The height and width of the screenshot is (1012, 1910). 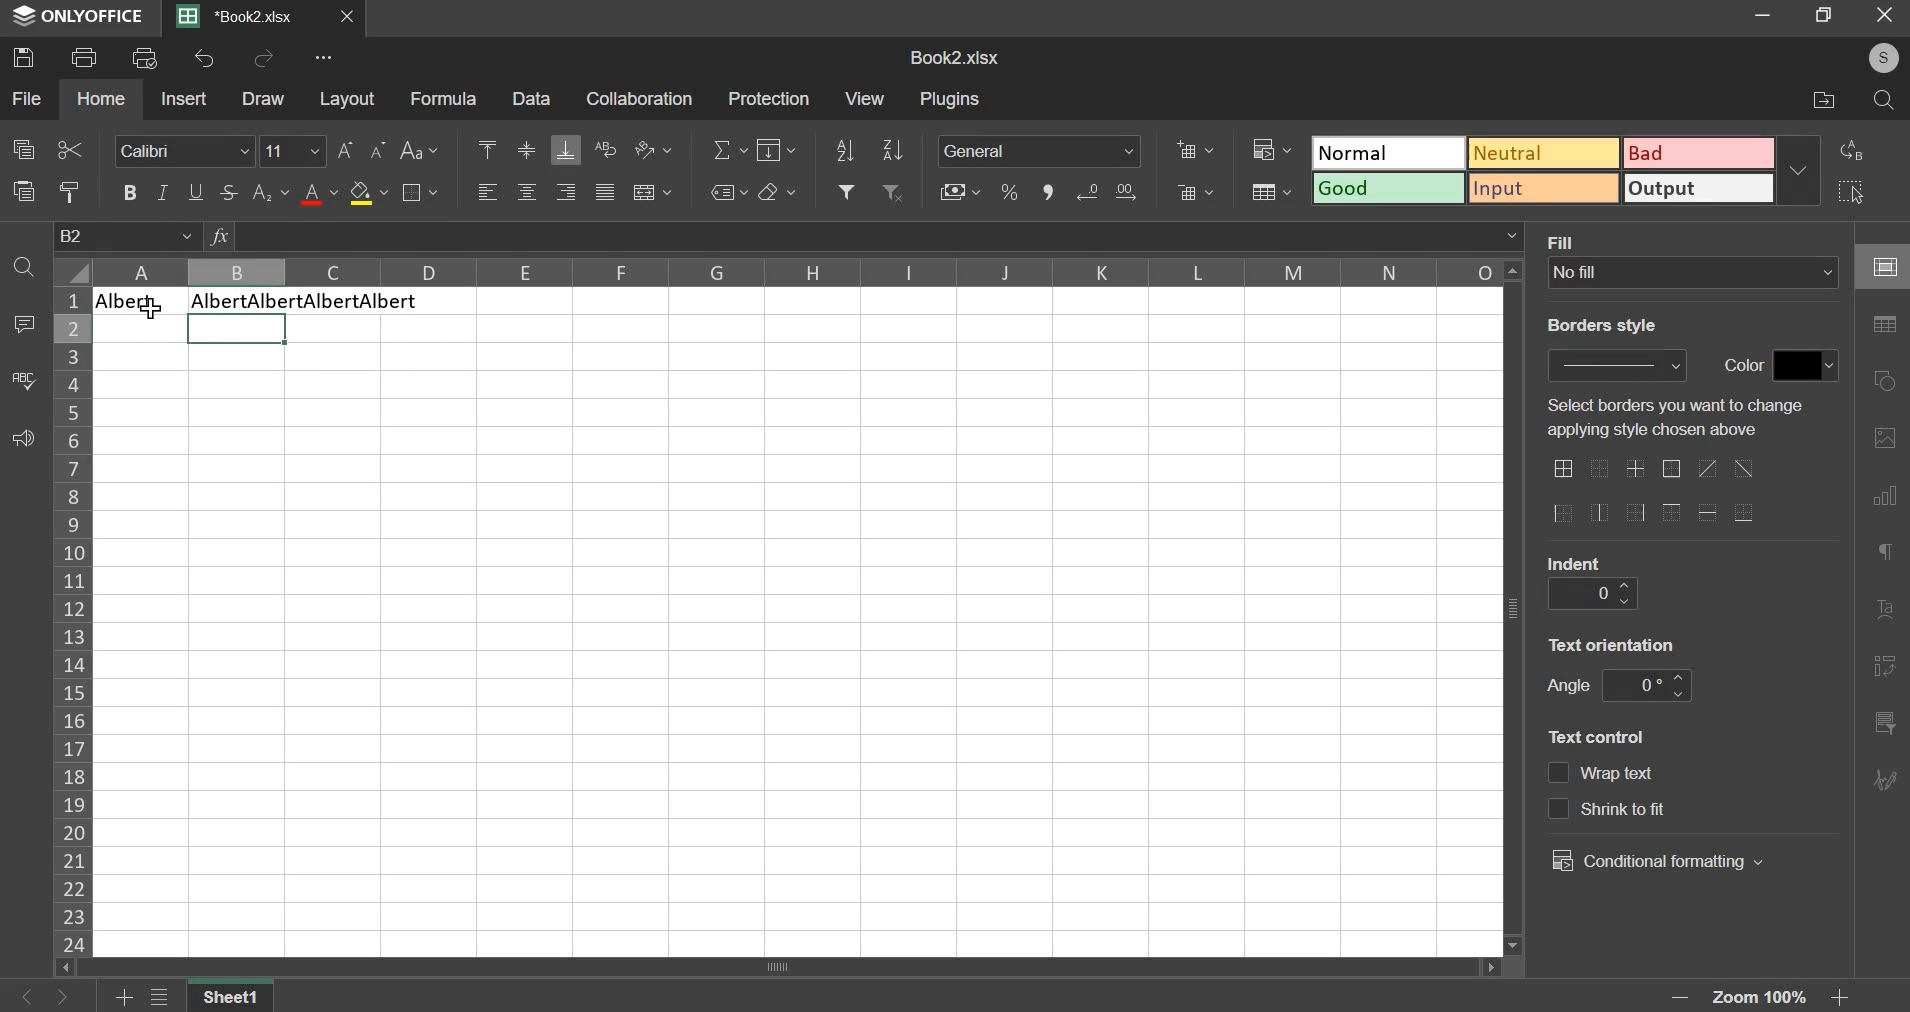 I want to click on copy, so click(x=24, y=149).